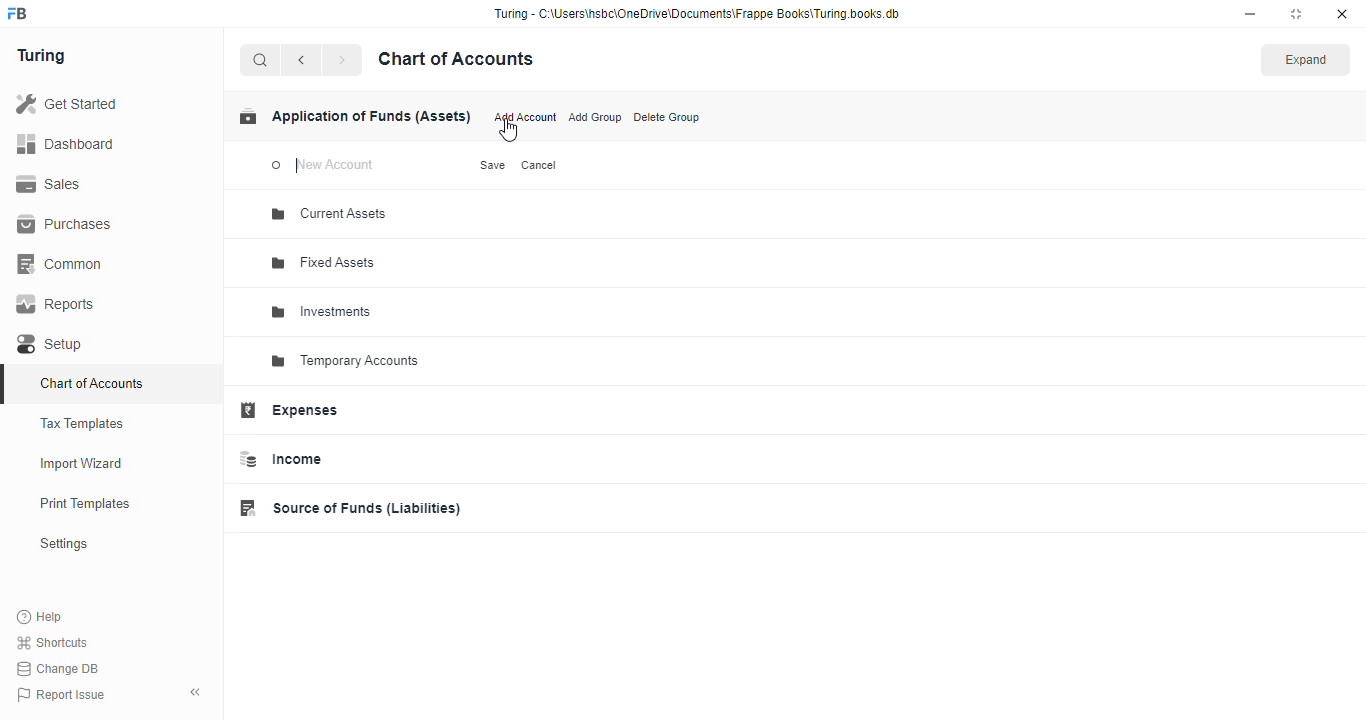  What do you see at coordinates (65, 143) in the screenshot?
I see `dashboard` at bounding box center [65, 143].